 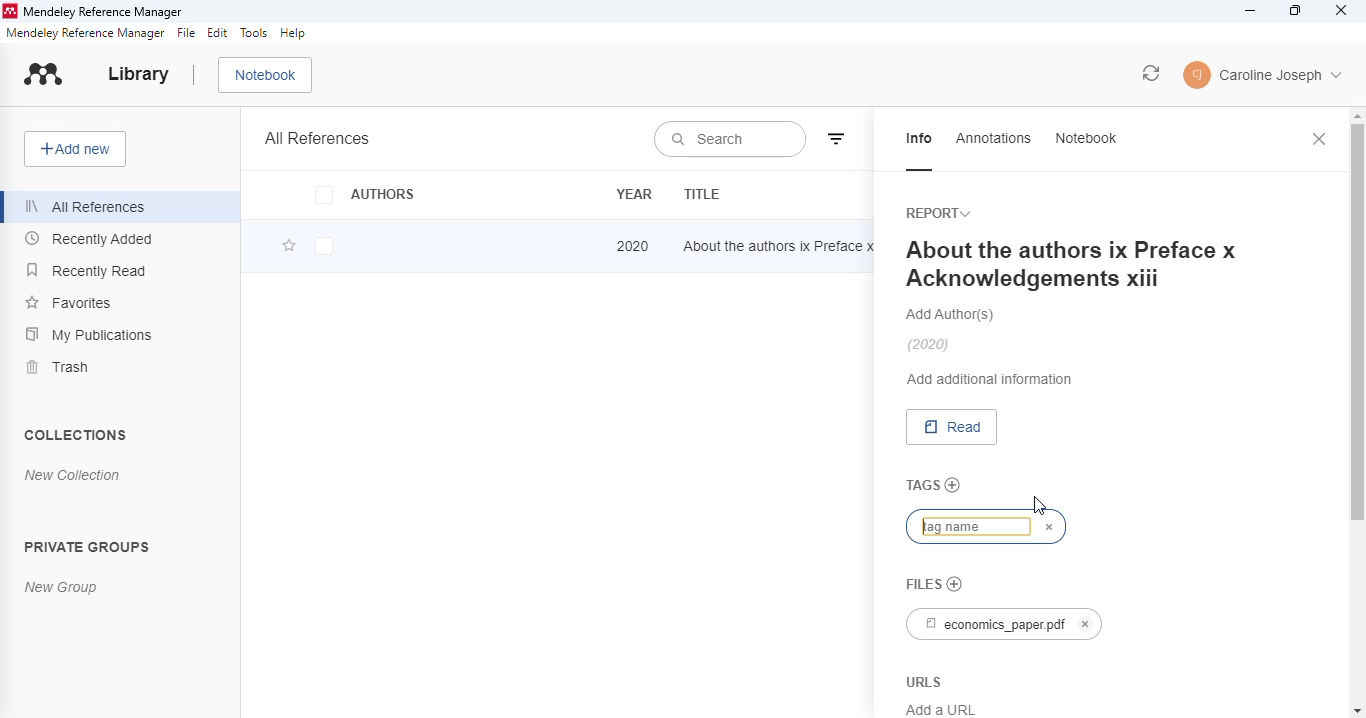 I want to click on report, so click(x=937, y=214).